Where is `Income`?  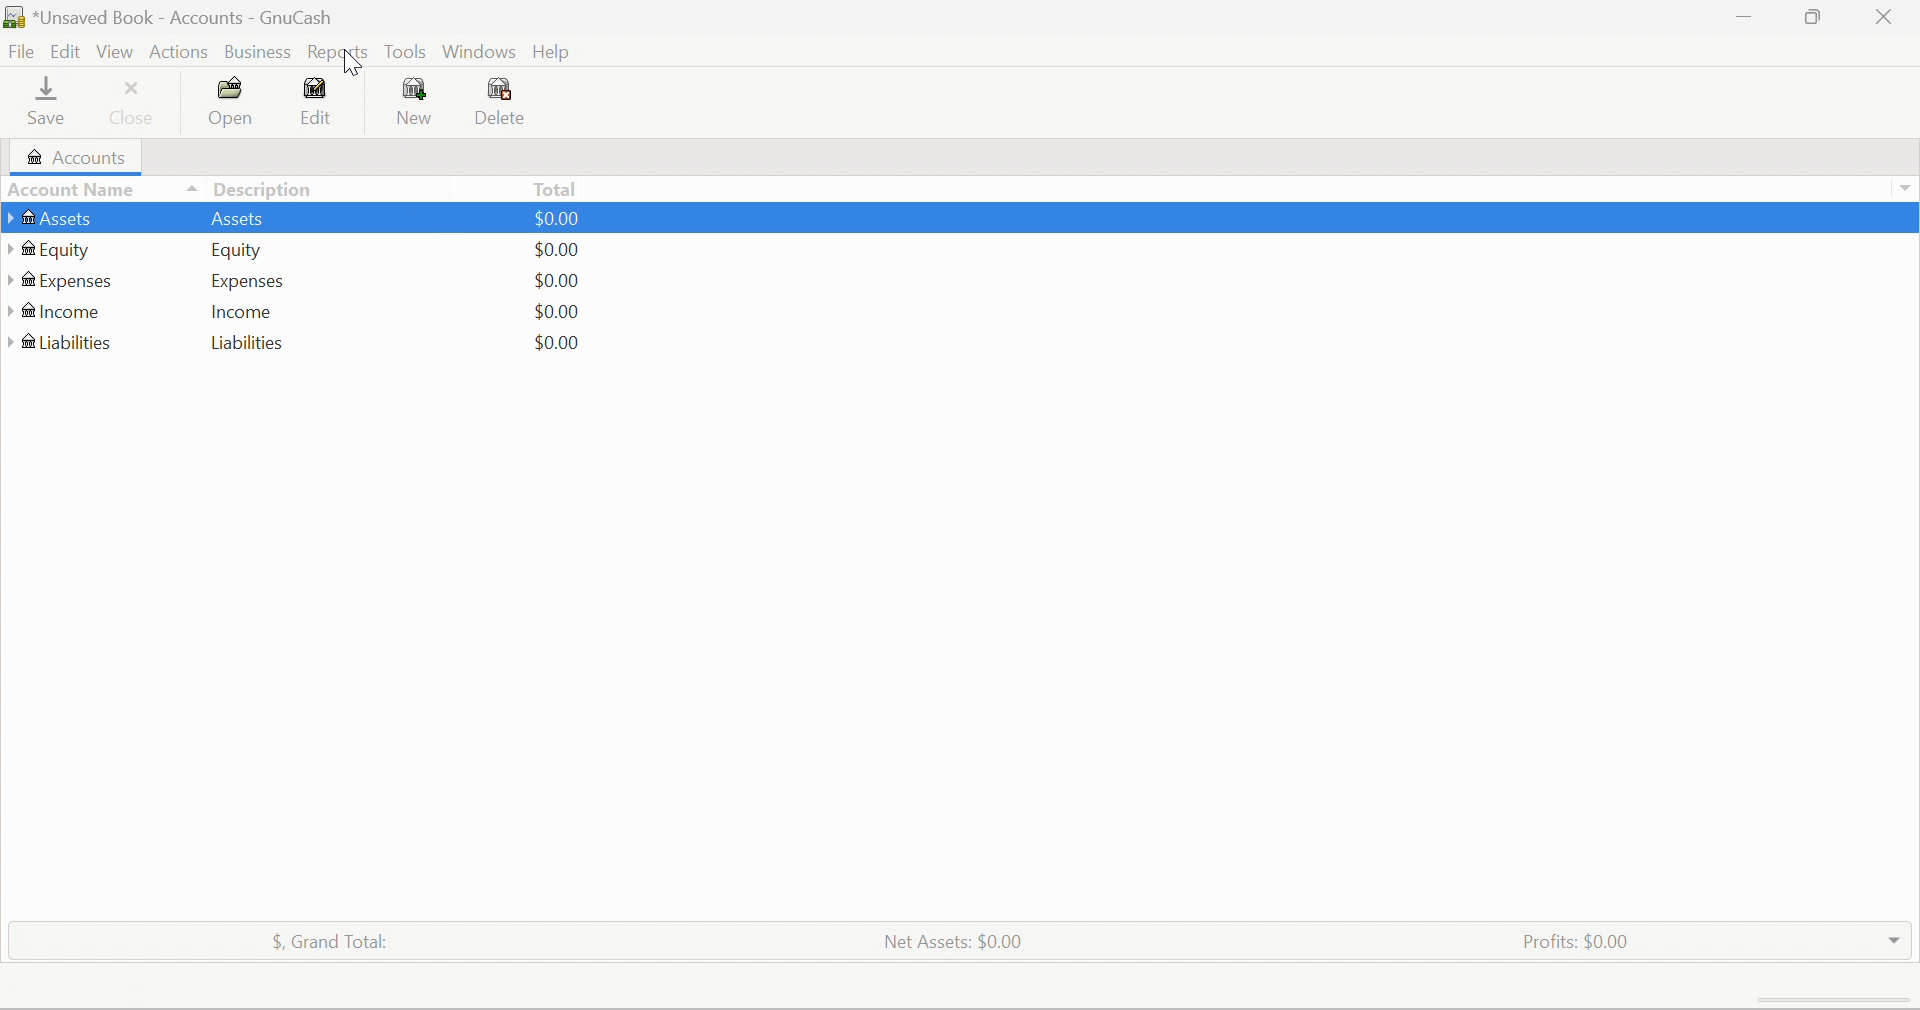 Income is located at coordinates (243, 315).